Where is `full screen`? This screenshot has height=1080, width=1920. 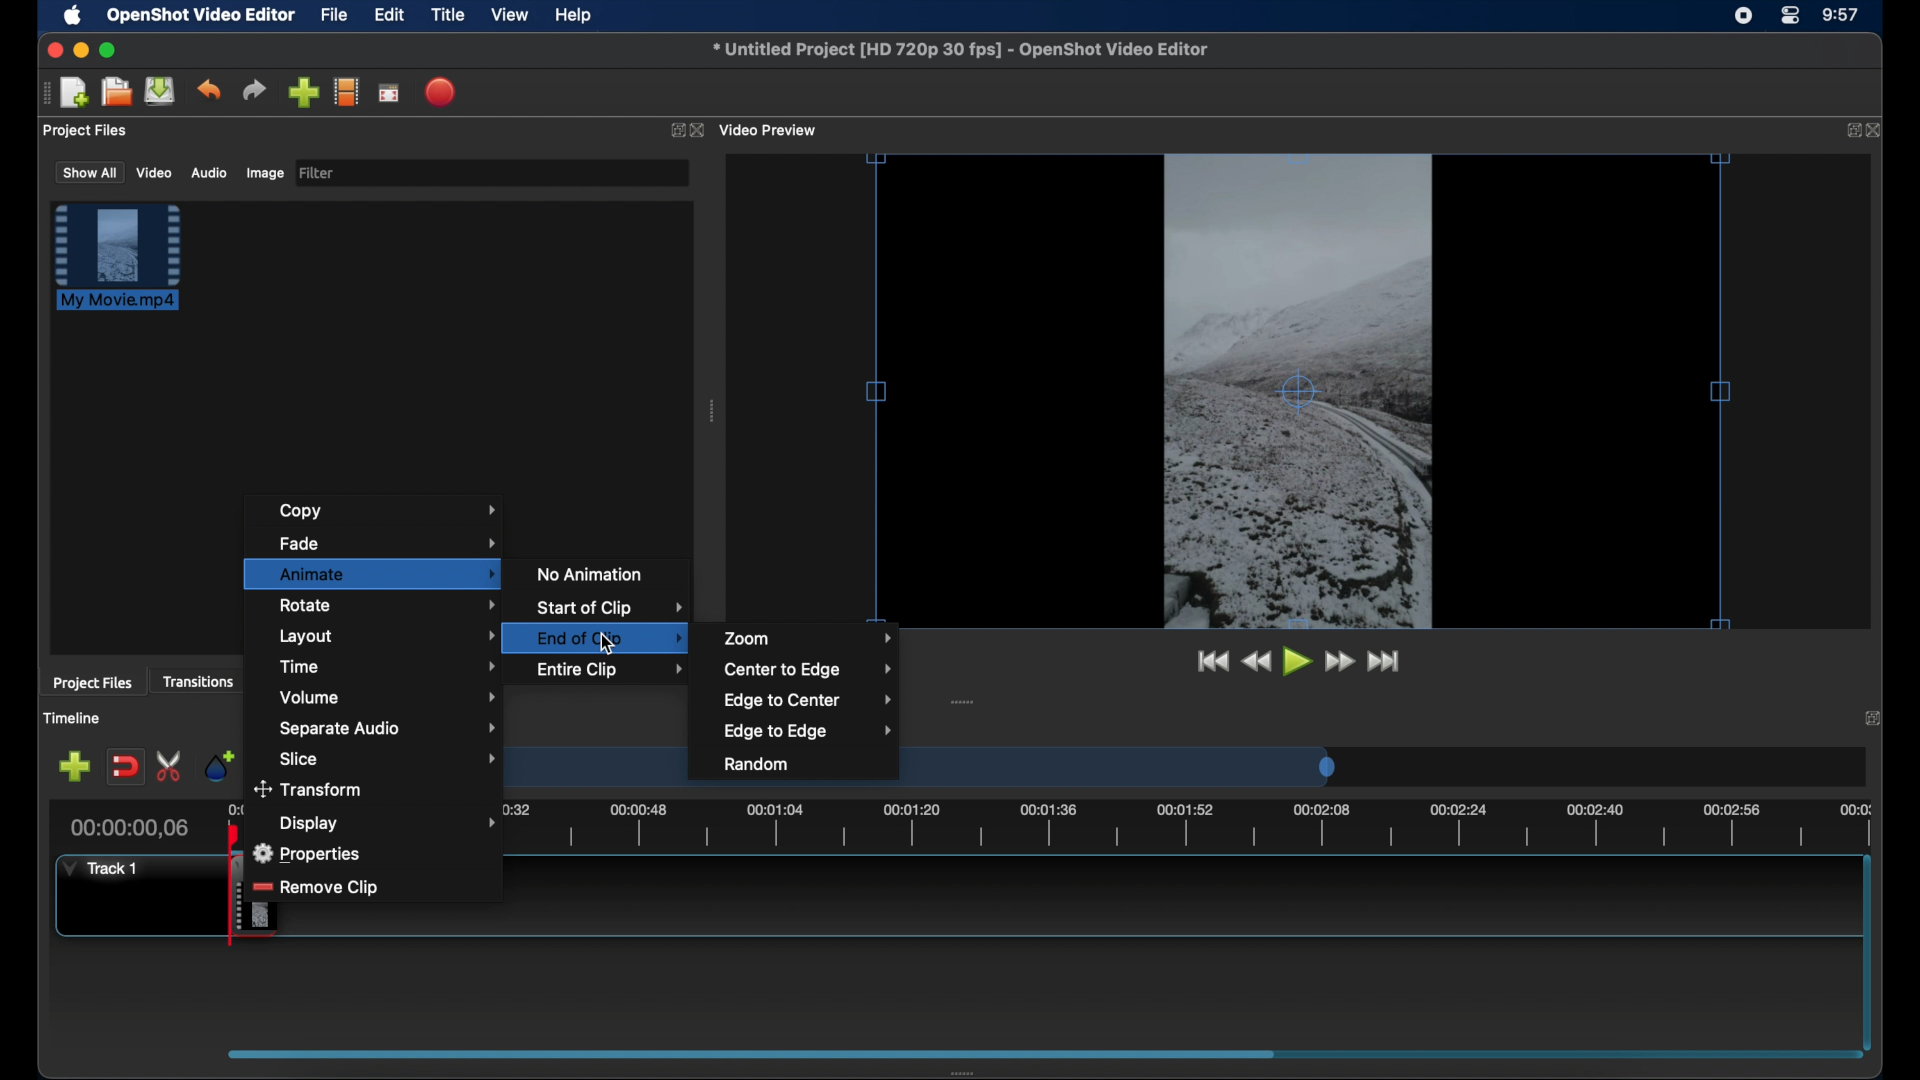
full screen is located at coordinates (390, 92).